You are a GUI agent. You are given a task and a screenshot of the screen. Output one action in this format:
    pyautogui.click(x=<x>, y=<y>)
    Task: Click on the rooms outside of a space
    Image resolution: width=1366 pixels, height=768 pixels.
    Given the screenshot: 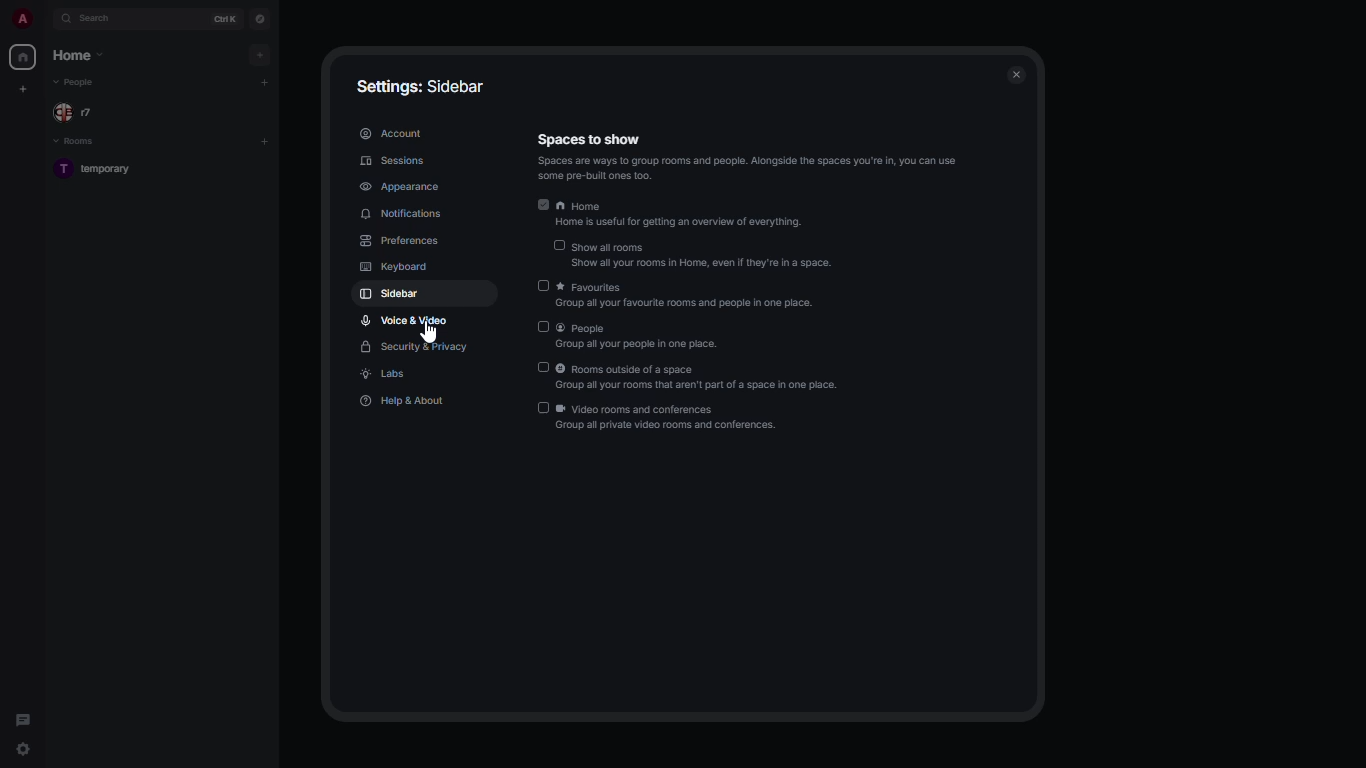 What is the action you would take?
    pyautogui.click(x=702, y=379)
    